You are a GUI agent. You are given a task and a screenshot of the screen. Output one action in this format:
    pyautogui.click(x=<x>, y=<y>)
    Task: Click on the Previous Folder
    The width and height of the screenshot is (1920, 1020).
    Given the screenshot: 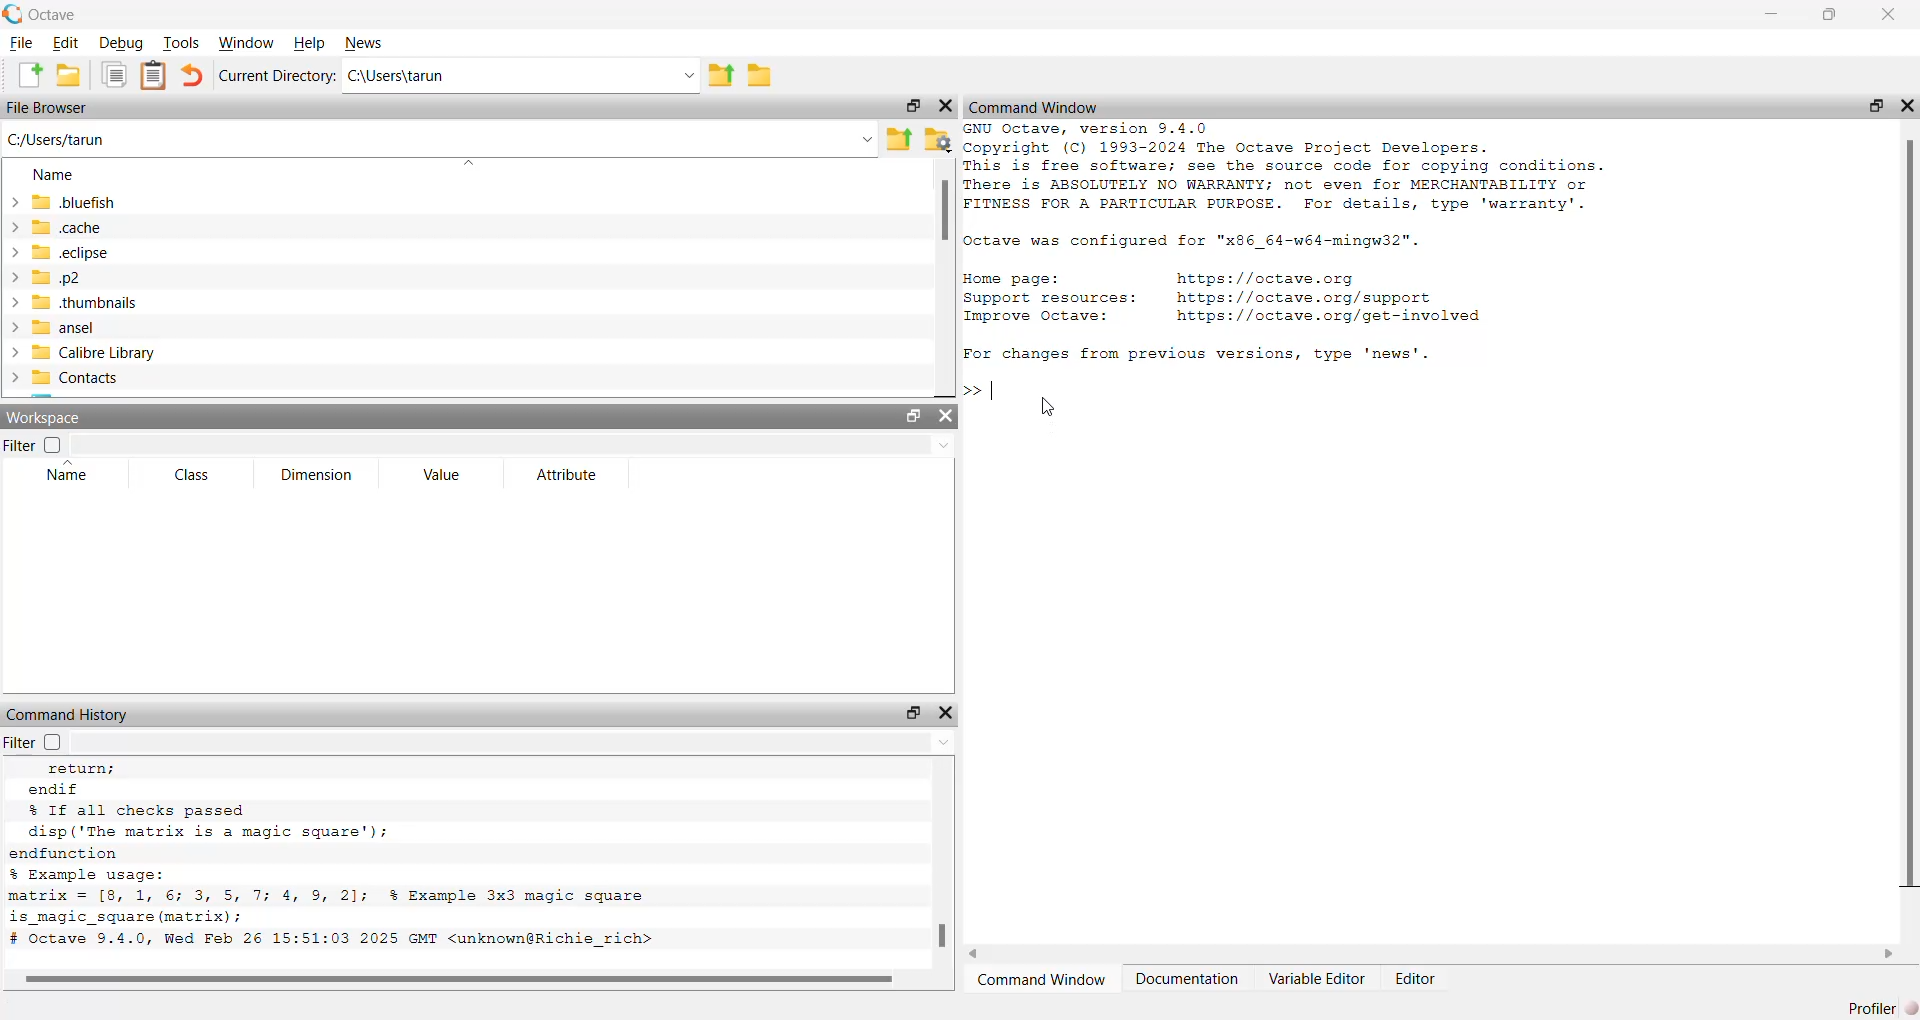 What is the action you would take?
    pyautogui.click(x=900, y=139)
    